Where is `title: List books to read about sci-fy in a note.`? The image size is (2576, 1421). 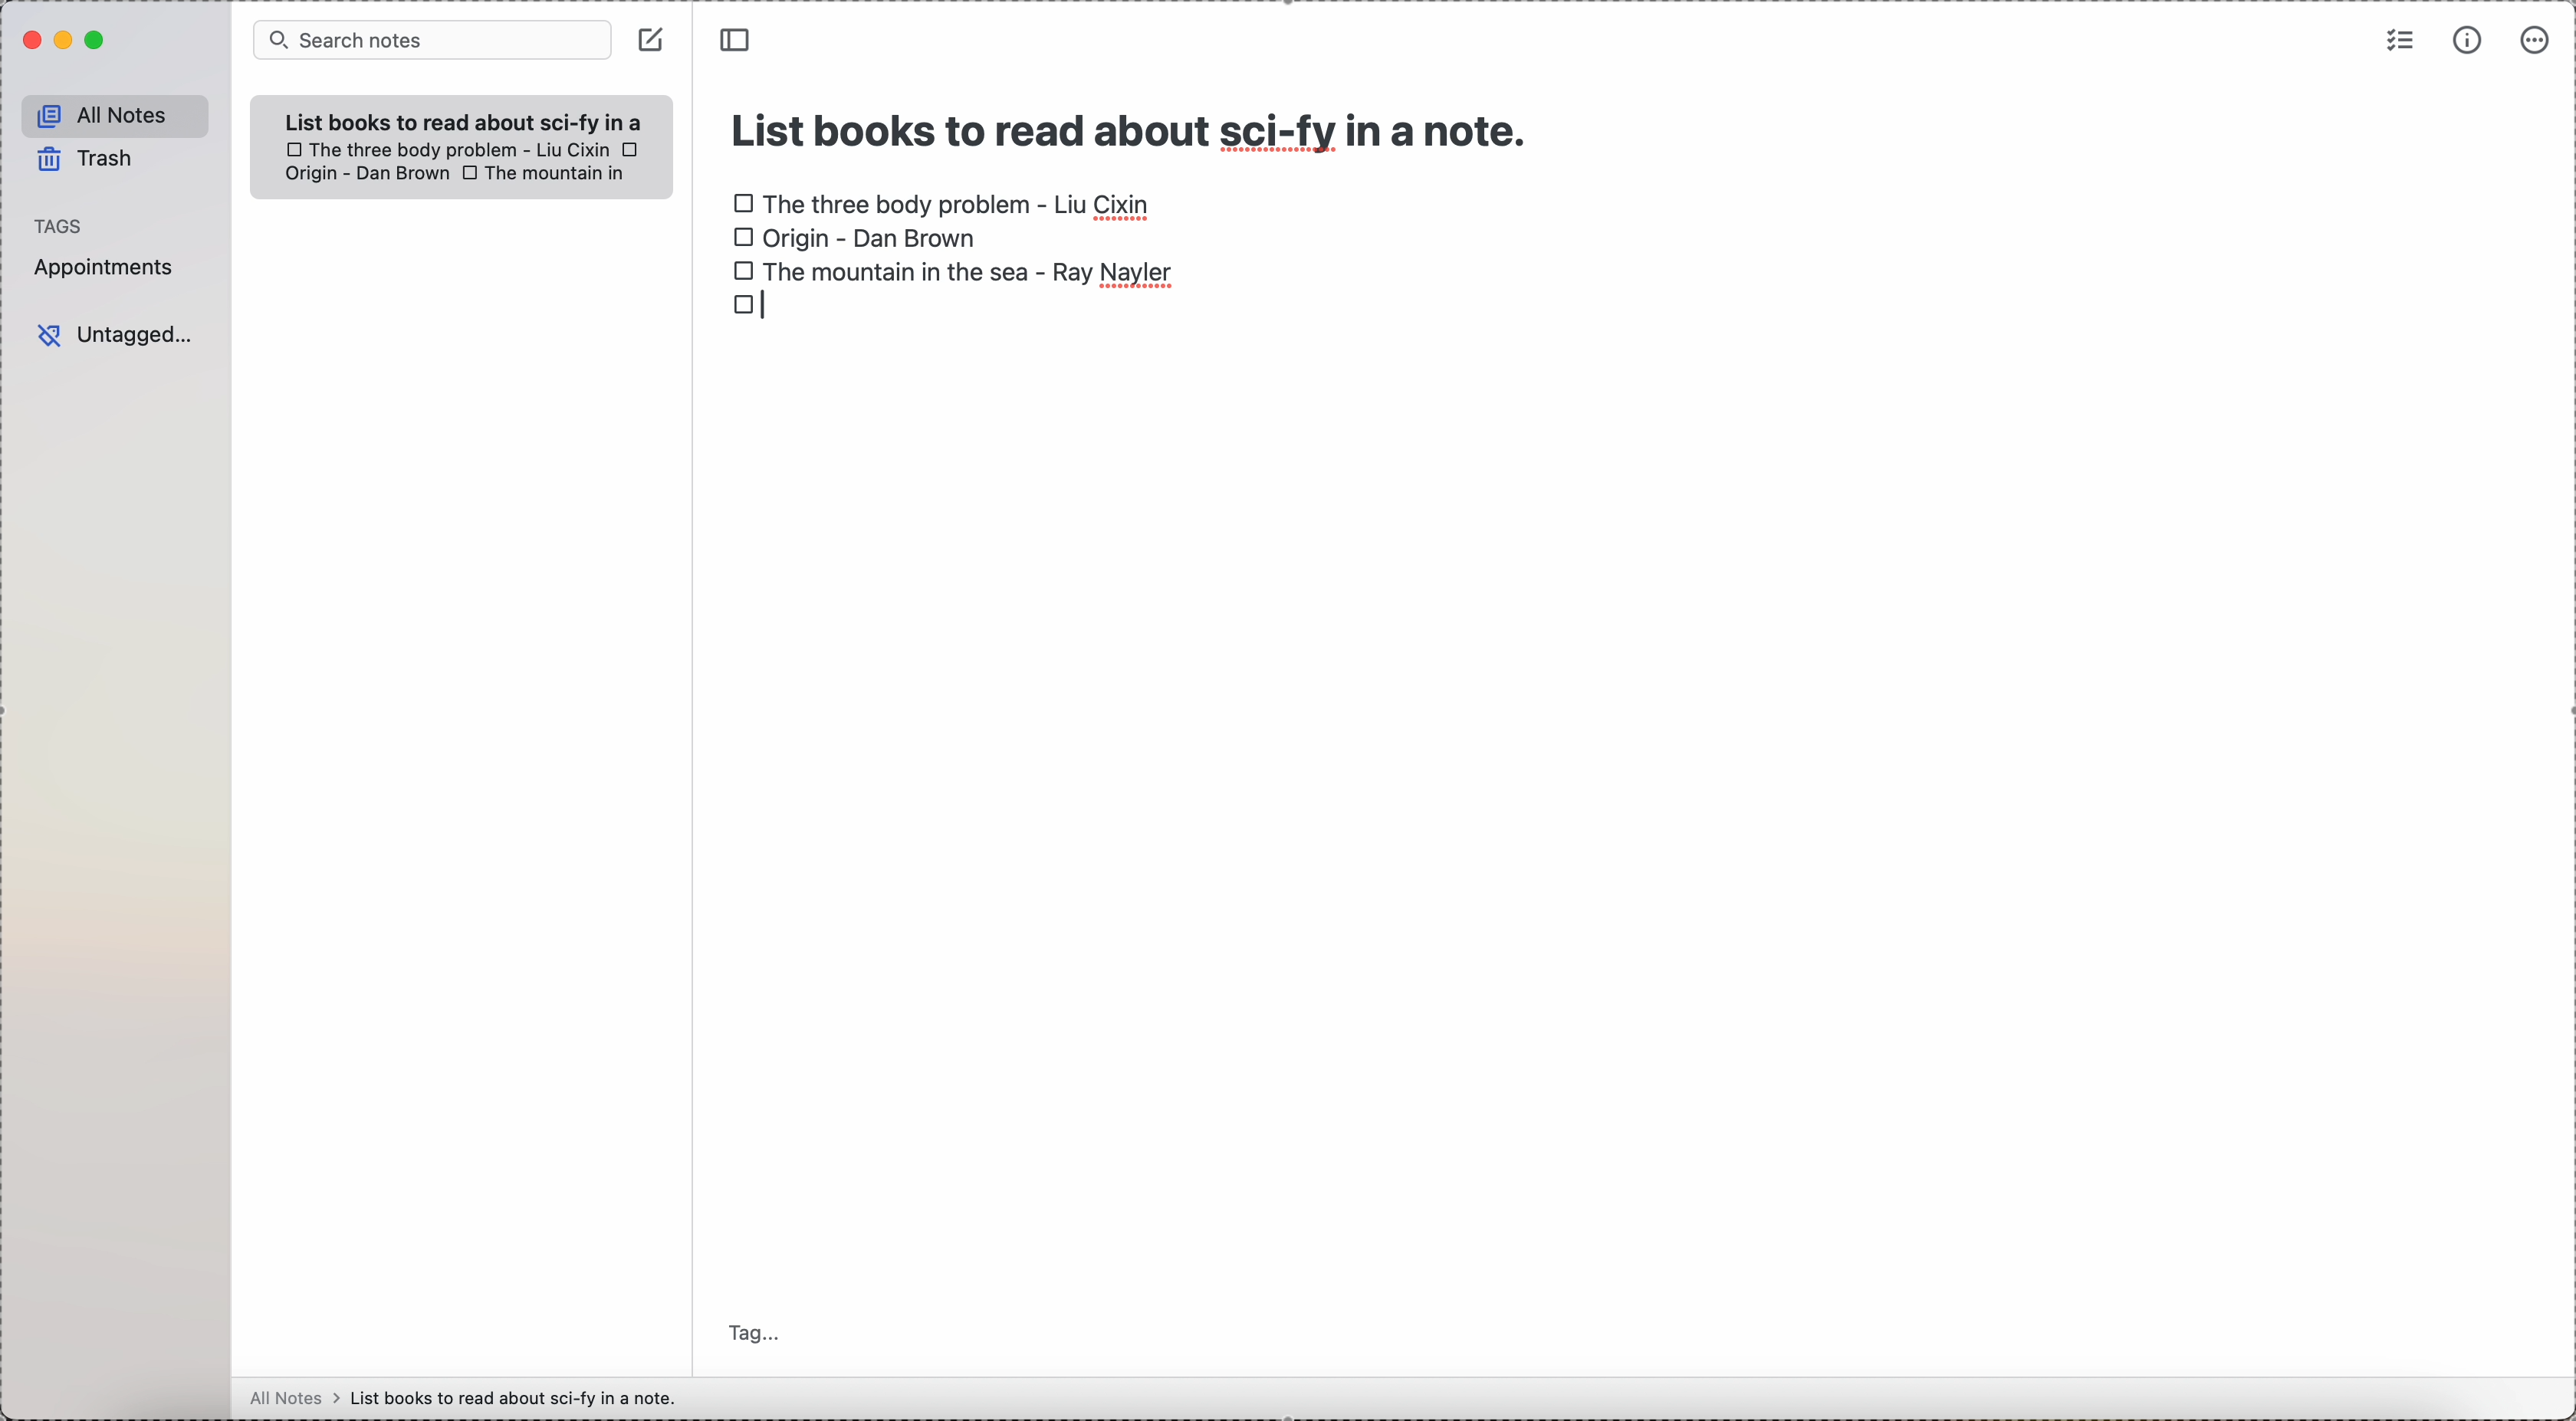
title: List books to read about sci-fy in a note. is located at coordinates (1134, 125).